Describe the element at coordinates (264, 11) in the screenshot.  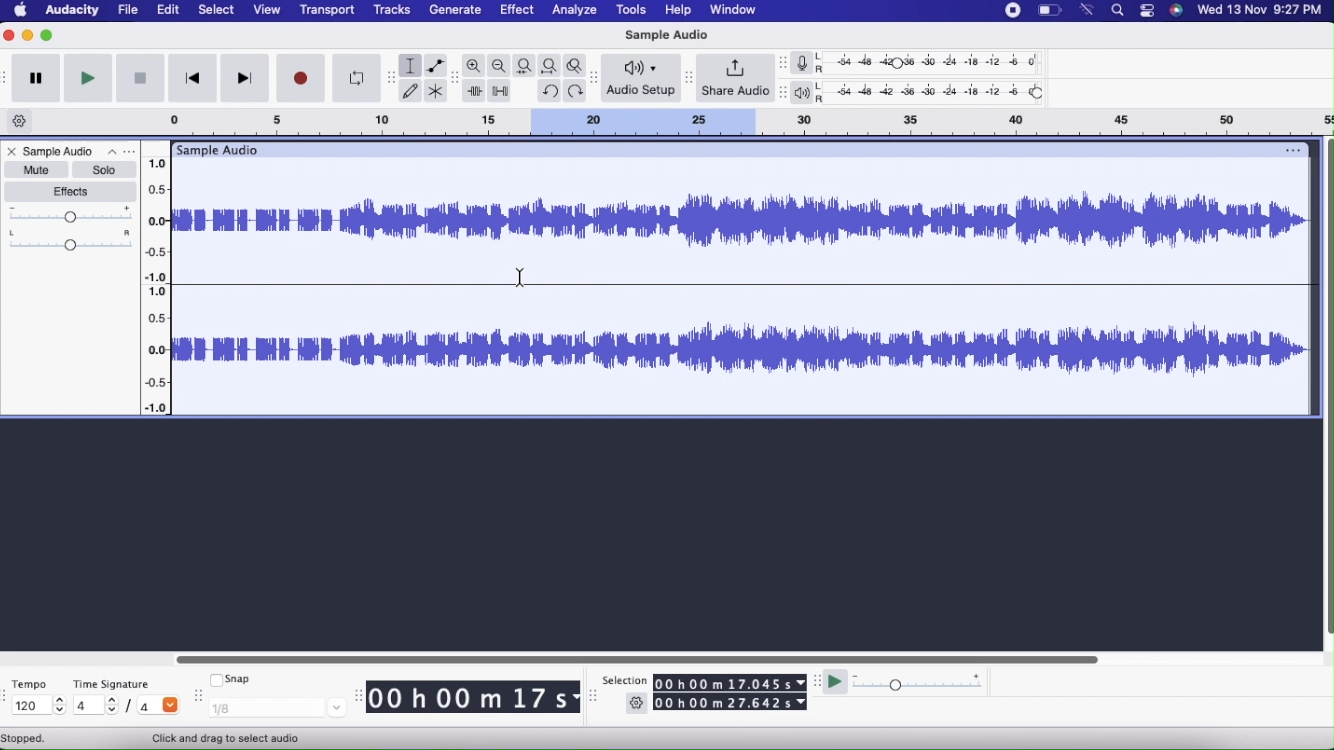
I see `View` at that location.